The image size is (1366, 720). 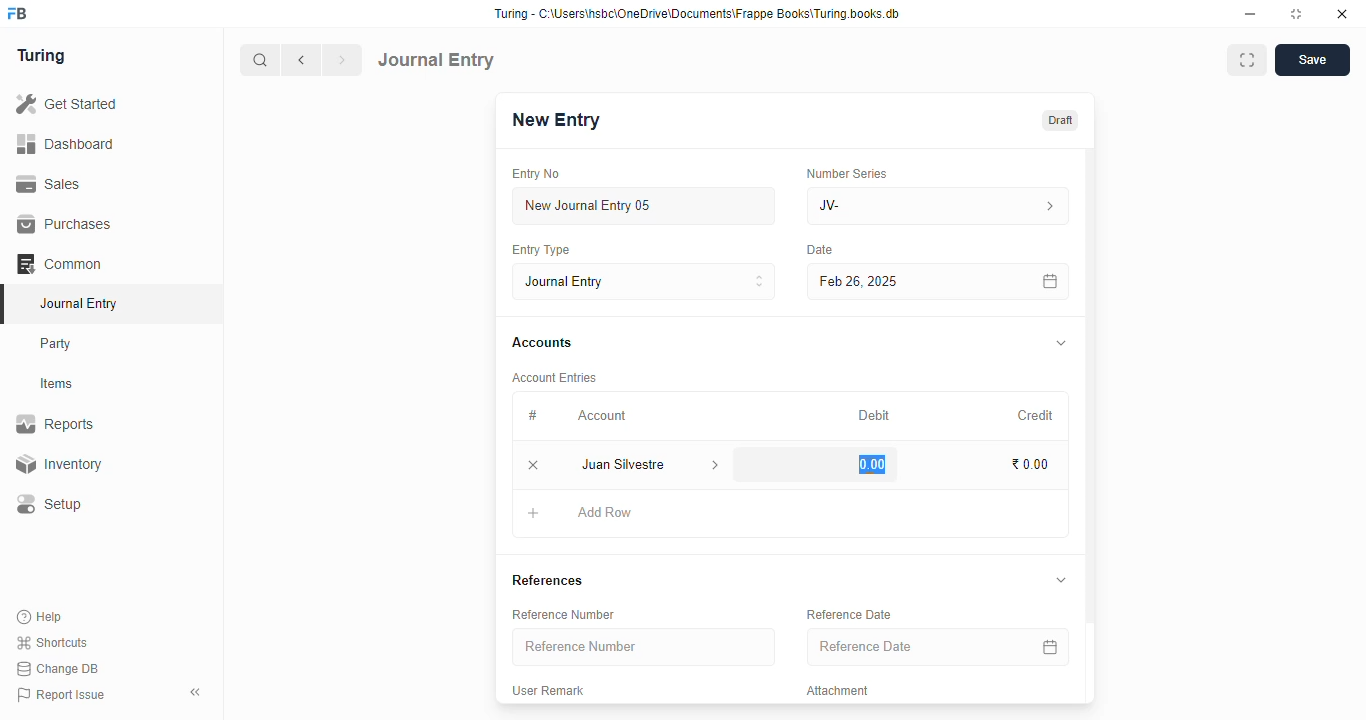 I want to click on toggle sidebar, so click(x=197, y=692).